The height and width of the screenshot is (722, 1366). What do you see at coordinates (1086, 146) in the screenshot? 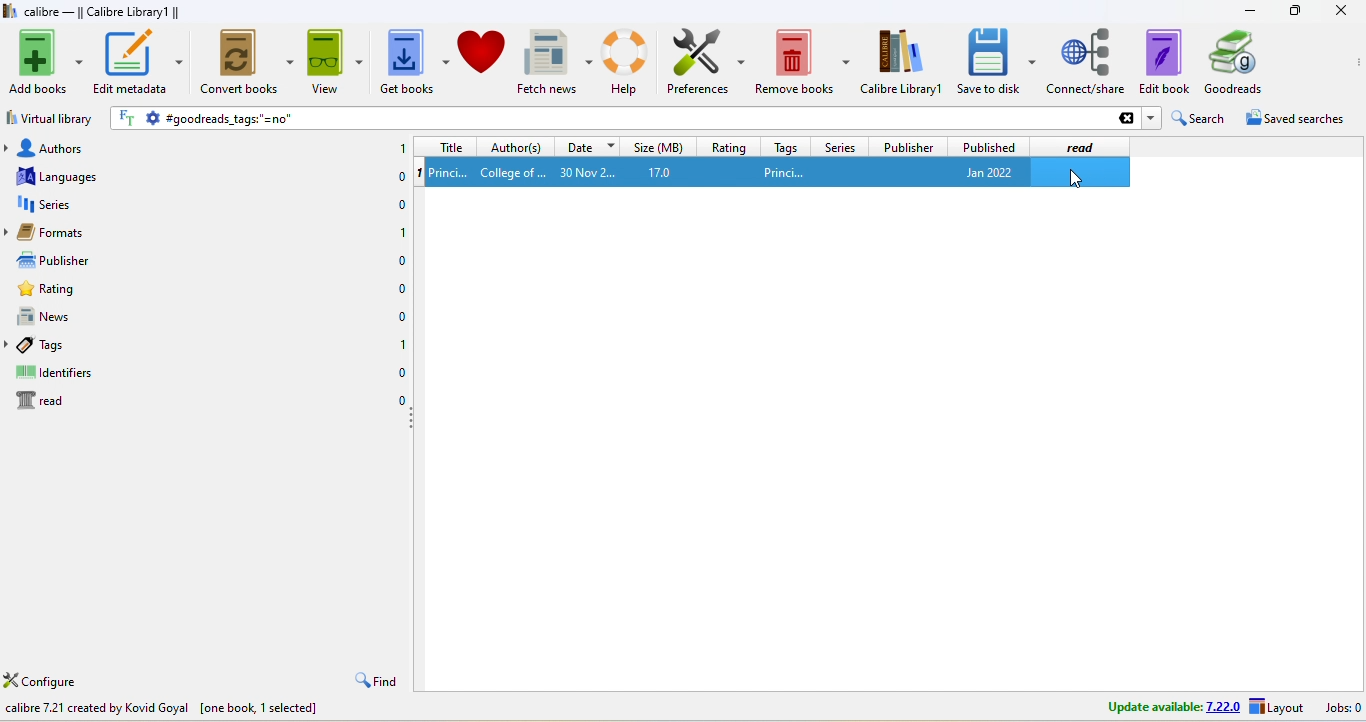
I see `read` at bounding box center [1086, 146].